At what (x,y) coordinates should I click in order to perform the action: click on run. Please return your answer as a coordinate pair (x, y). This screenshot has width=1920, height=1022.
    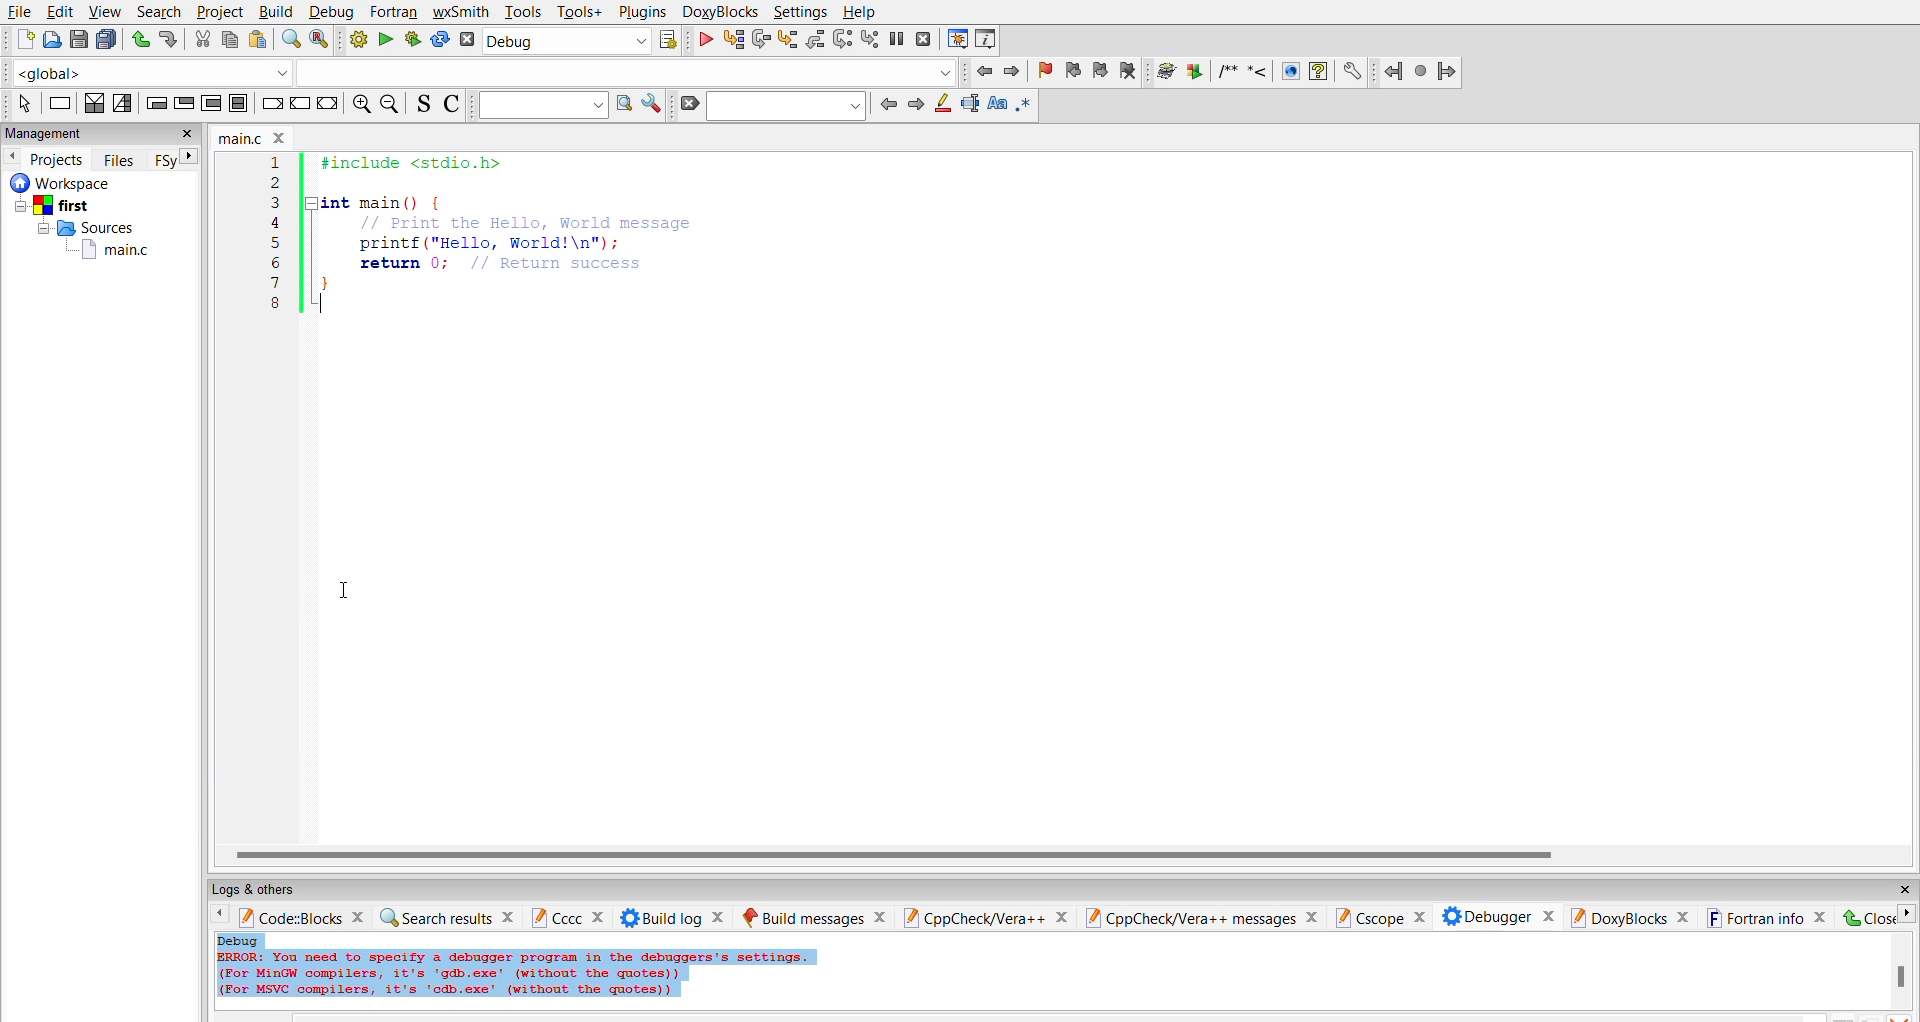
    Looking at the image, I should click on (384, 38).